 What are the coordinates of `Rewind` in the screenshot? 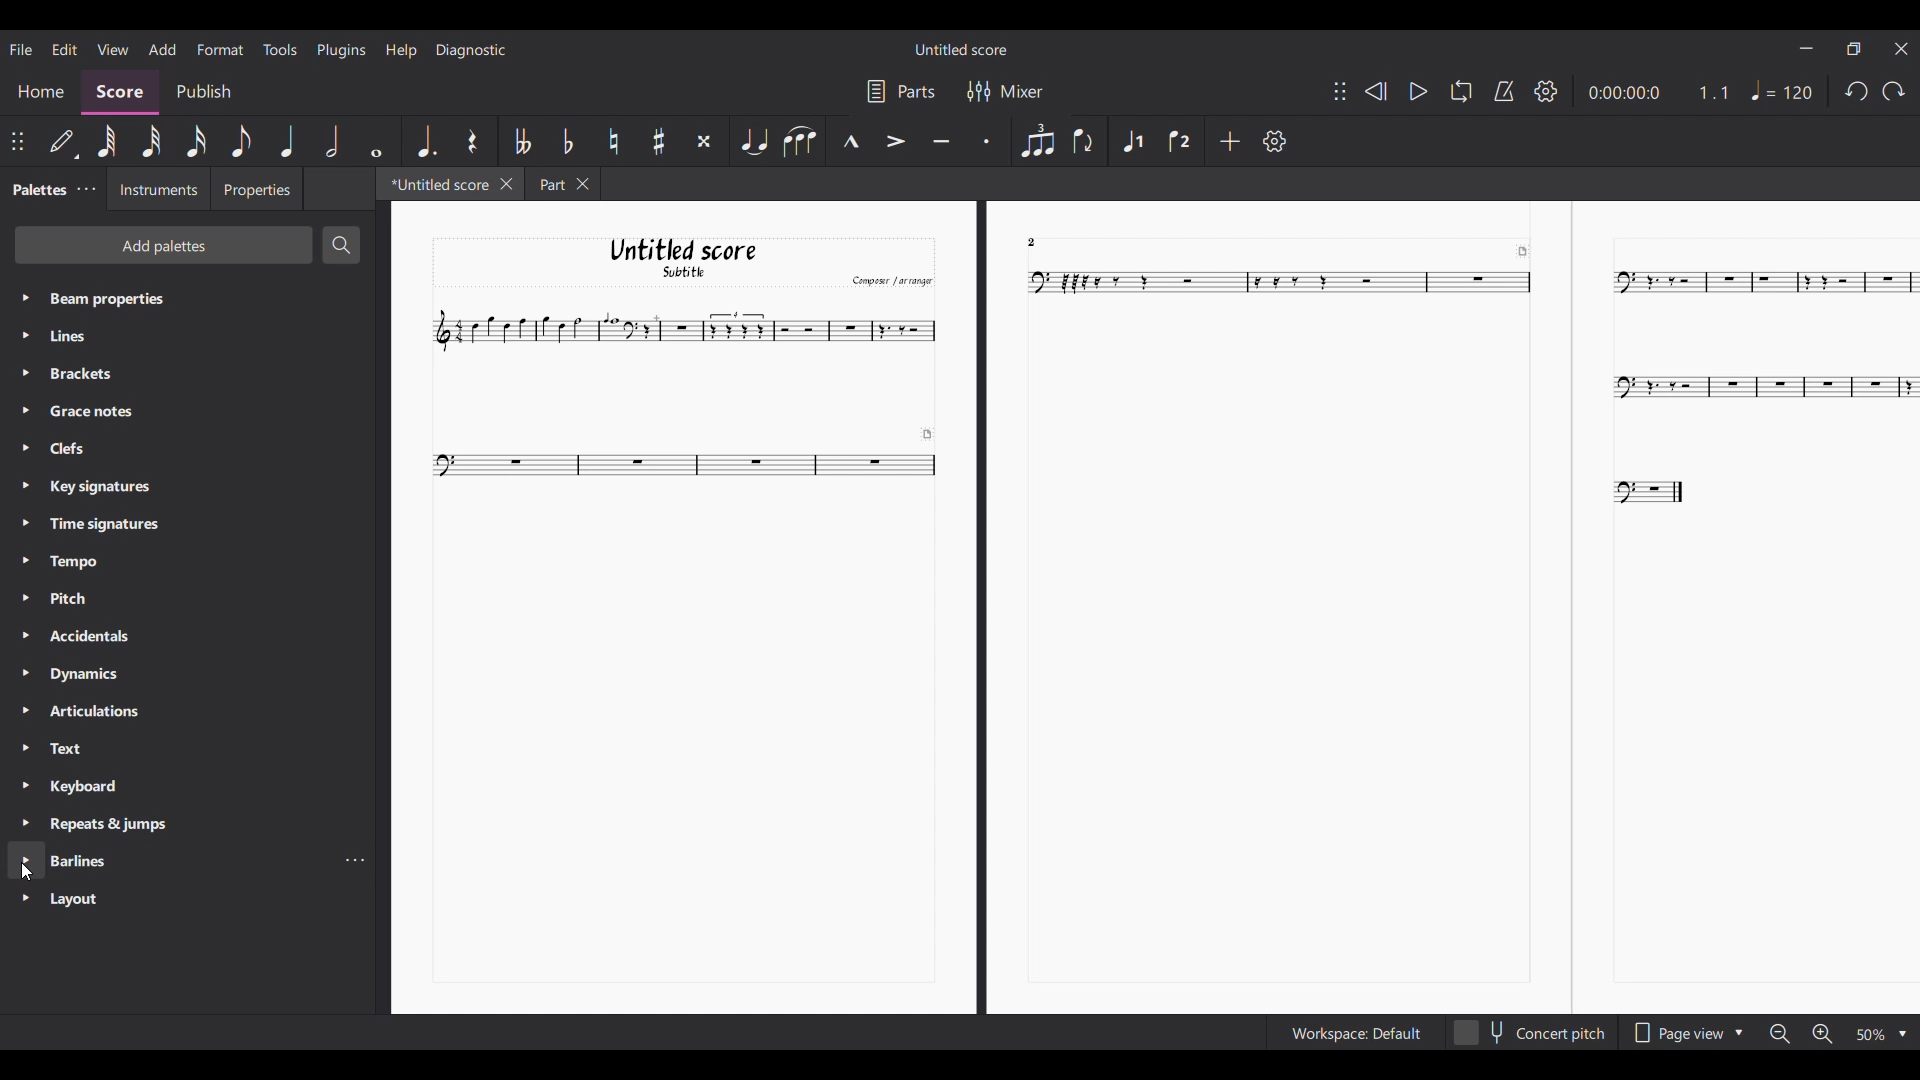 It's located at (1376, 92).